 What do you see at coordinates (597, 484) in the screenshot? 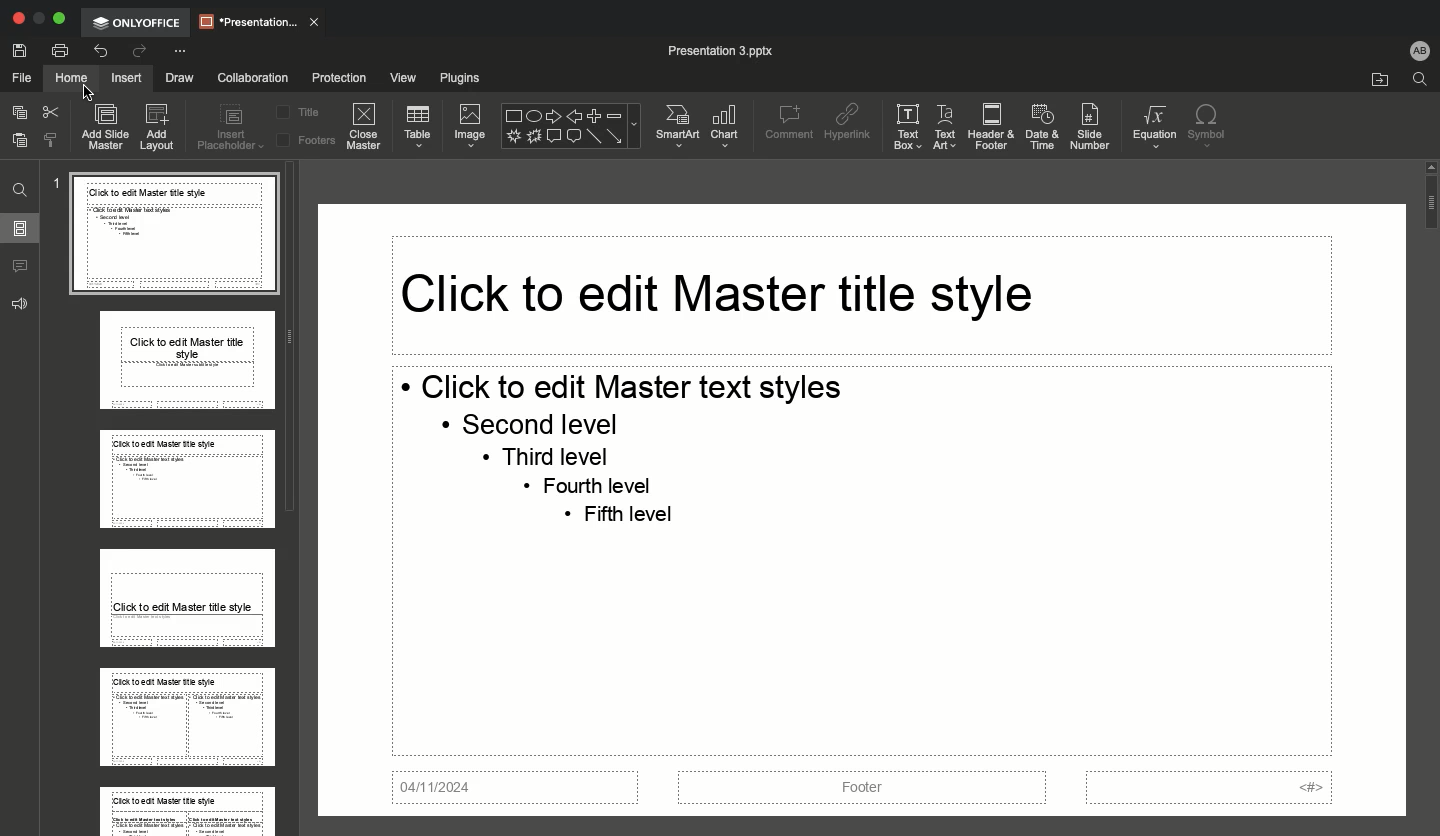
I see `+ Fourth level` at bounding box center [597, 484].